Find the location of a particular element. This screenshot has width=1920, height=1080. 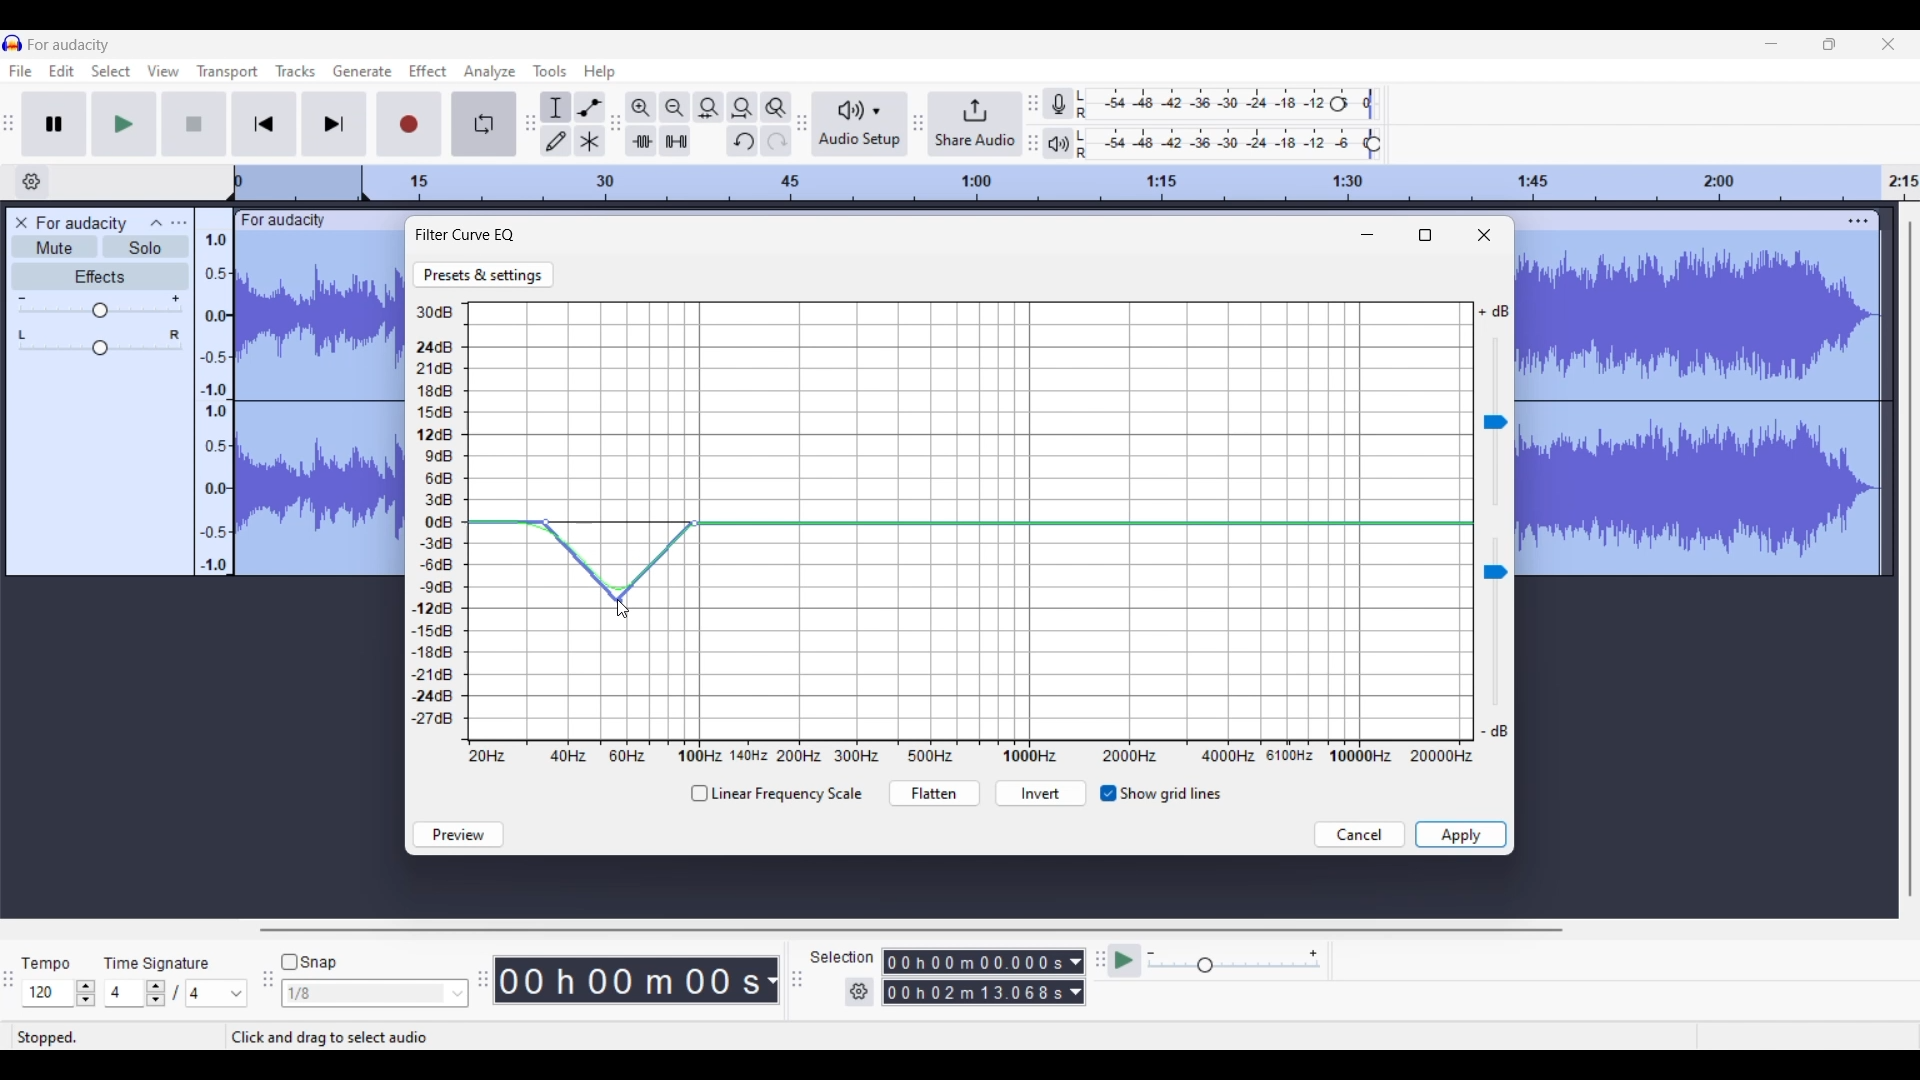

Effects is located at coordinates (100, 276).